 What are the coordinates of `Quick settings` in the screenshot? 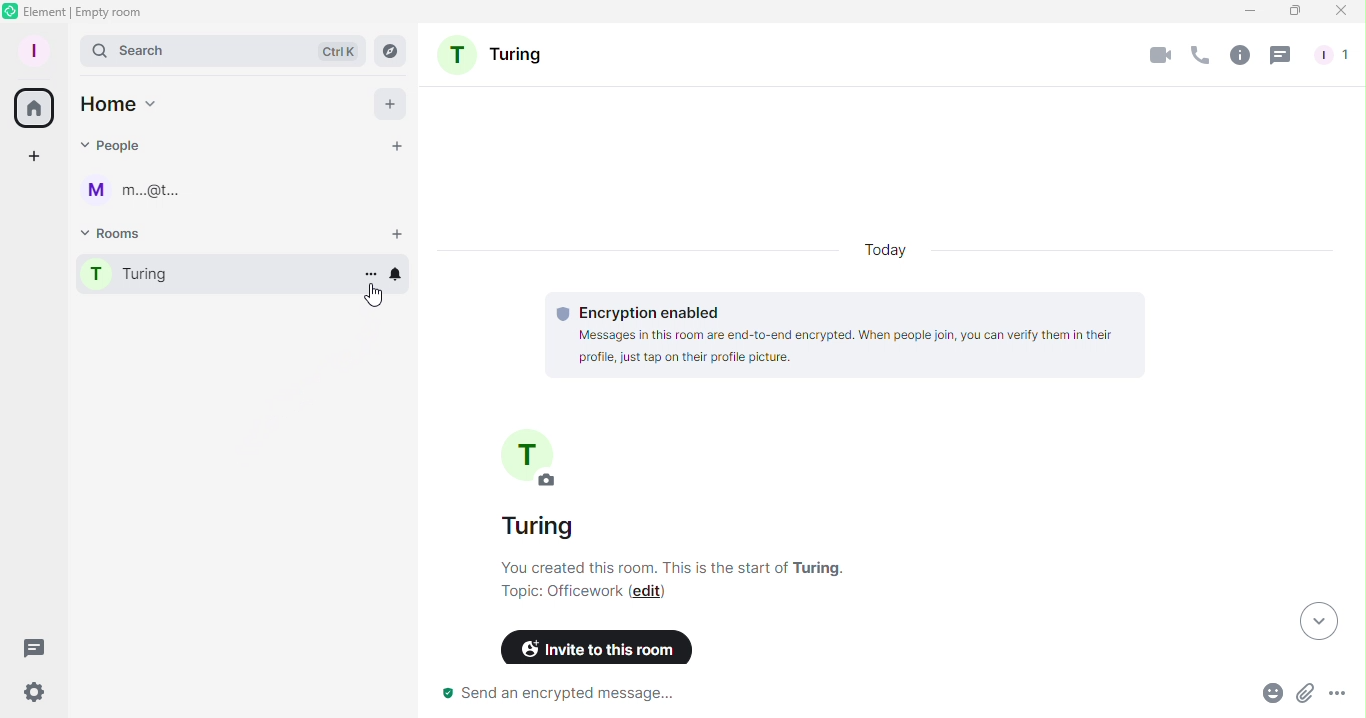 It's located at (34, 694).